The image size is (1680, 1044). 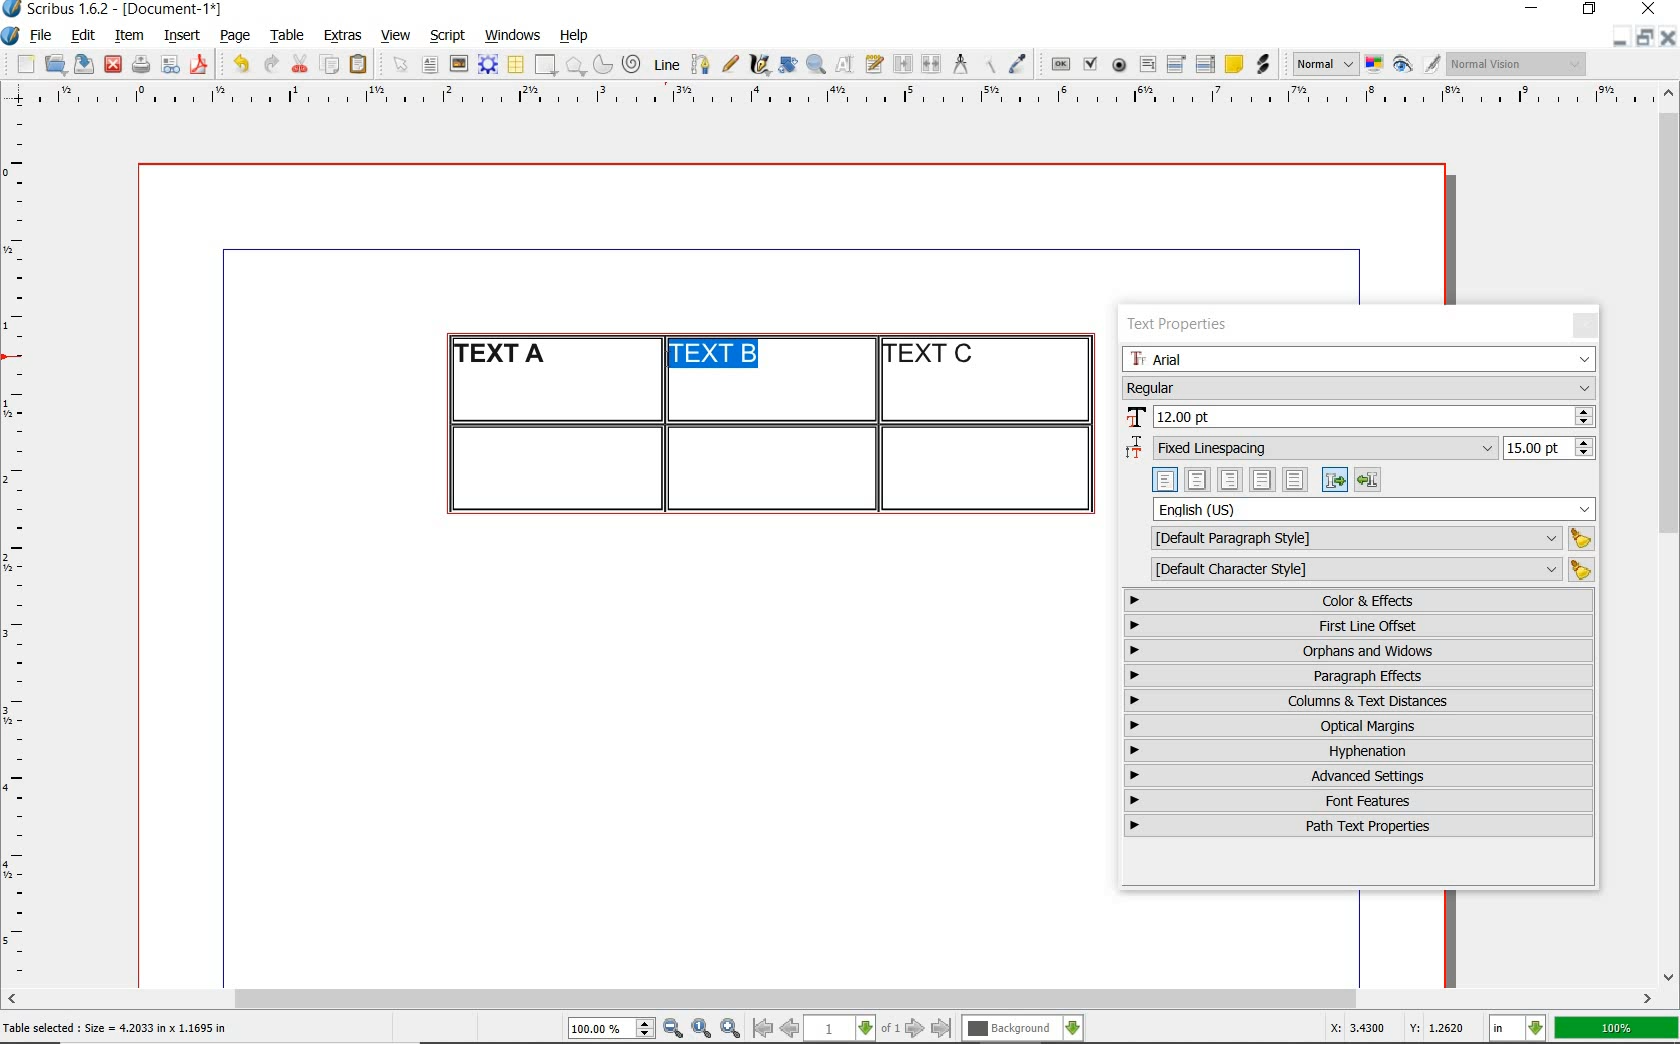 I want to click on polygon, so click(x=575, y=65).